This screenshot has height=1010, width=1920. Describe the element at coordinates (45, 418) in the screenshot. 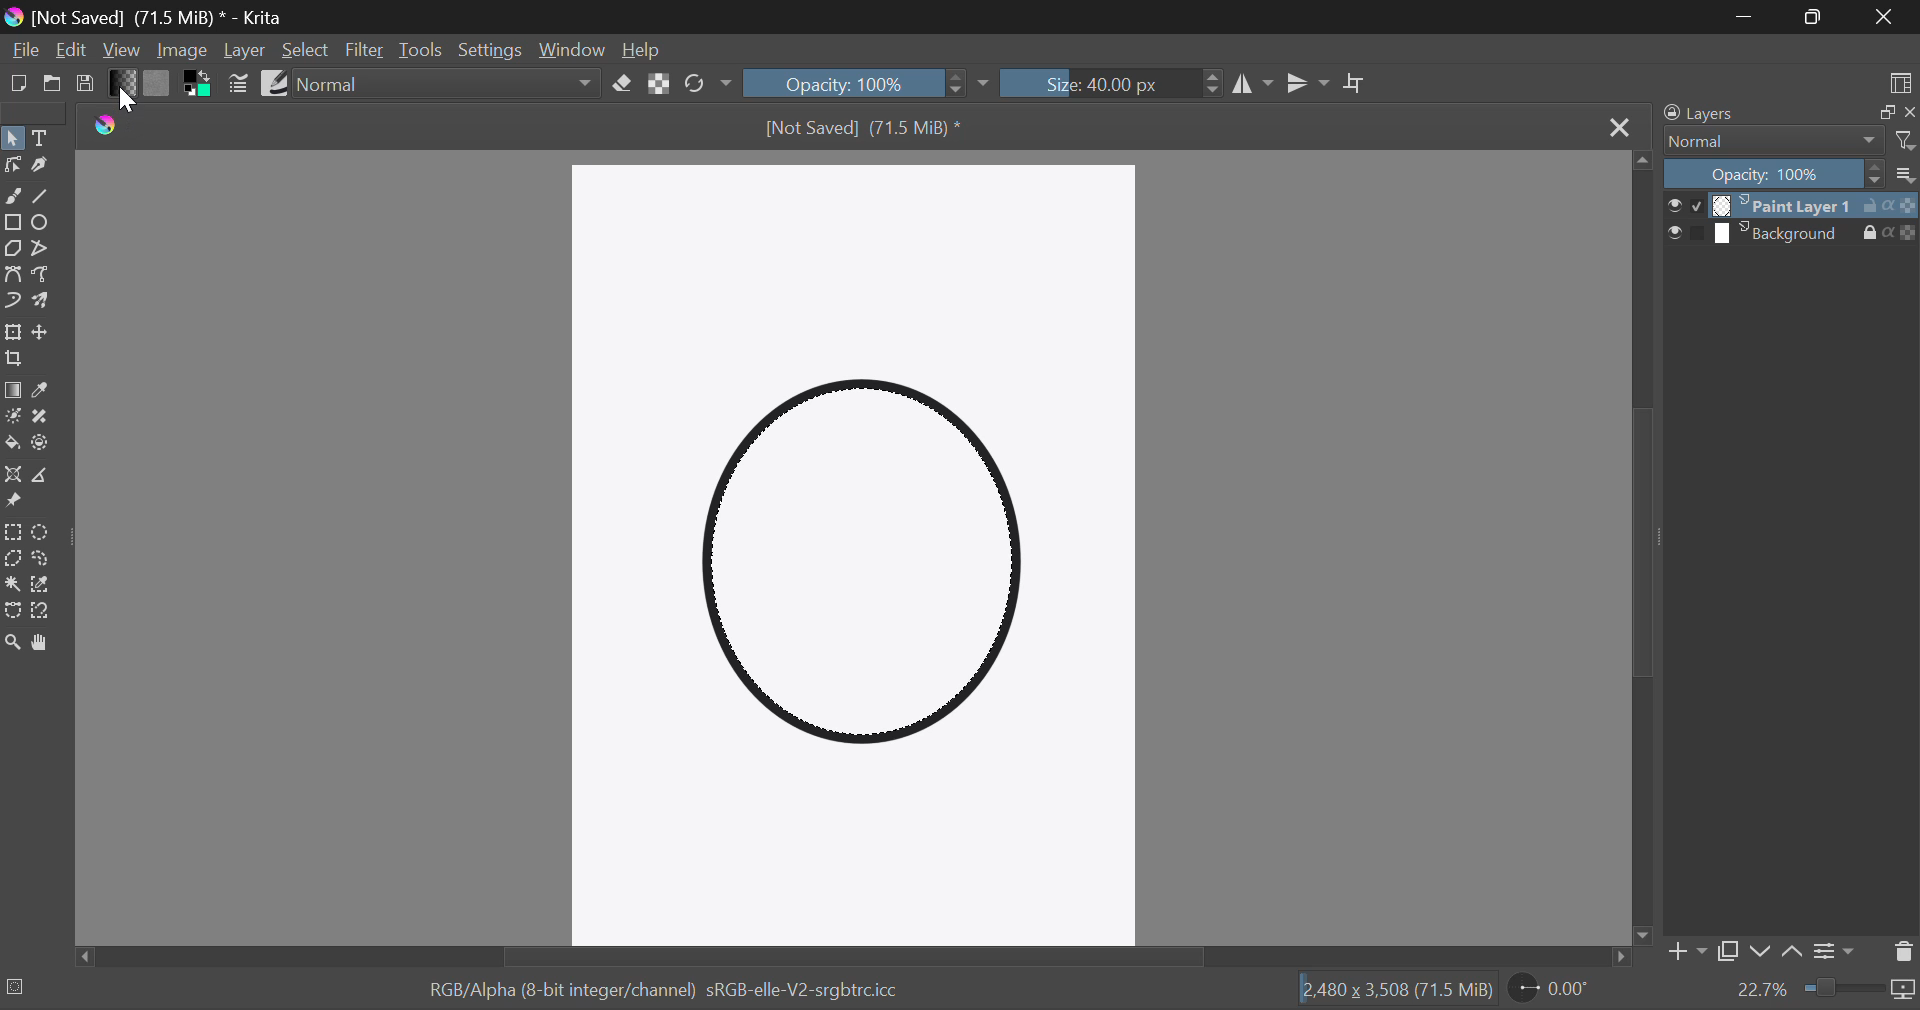

I see `Smart Patch Tool` at that location.